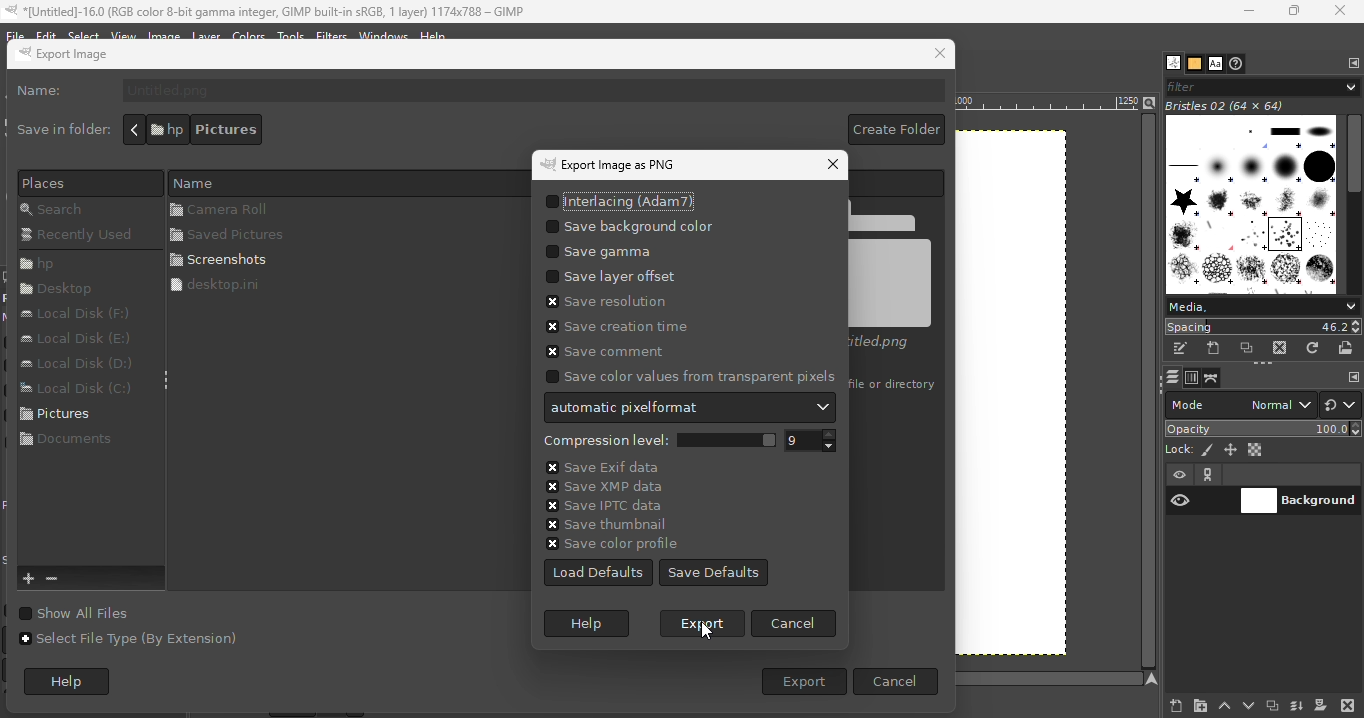 The height and width of the screenshot is (718, 1364). I want to click on Configure this tab, so click(1354, 63).